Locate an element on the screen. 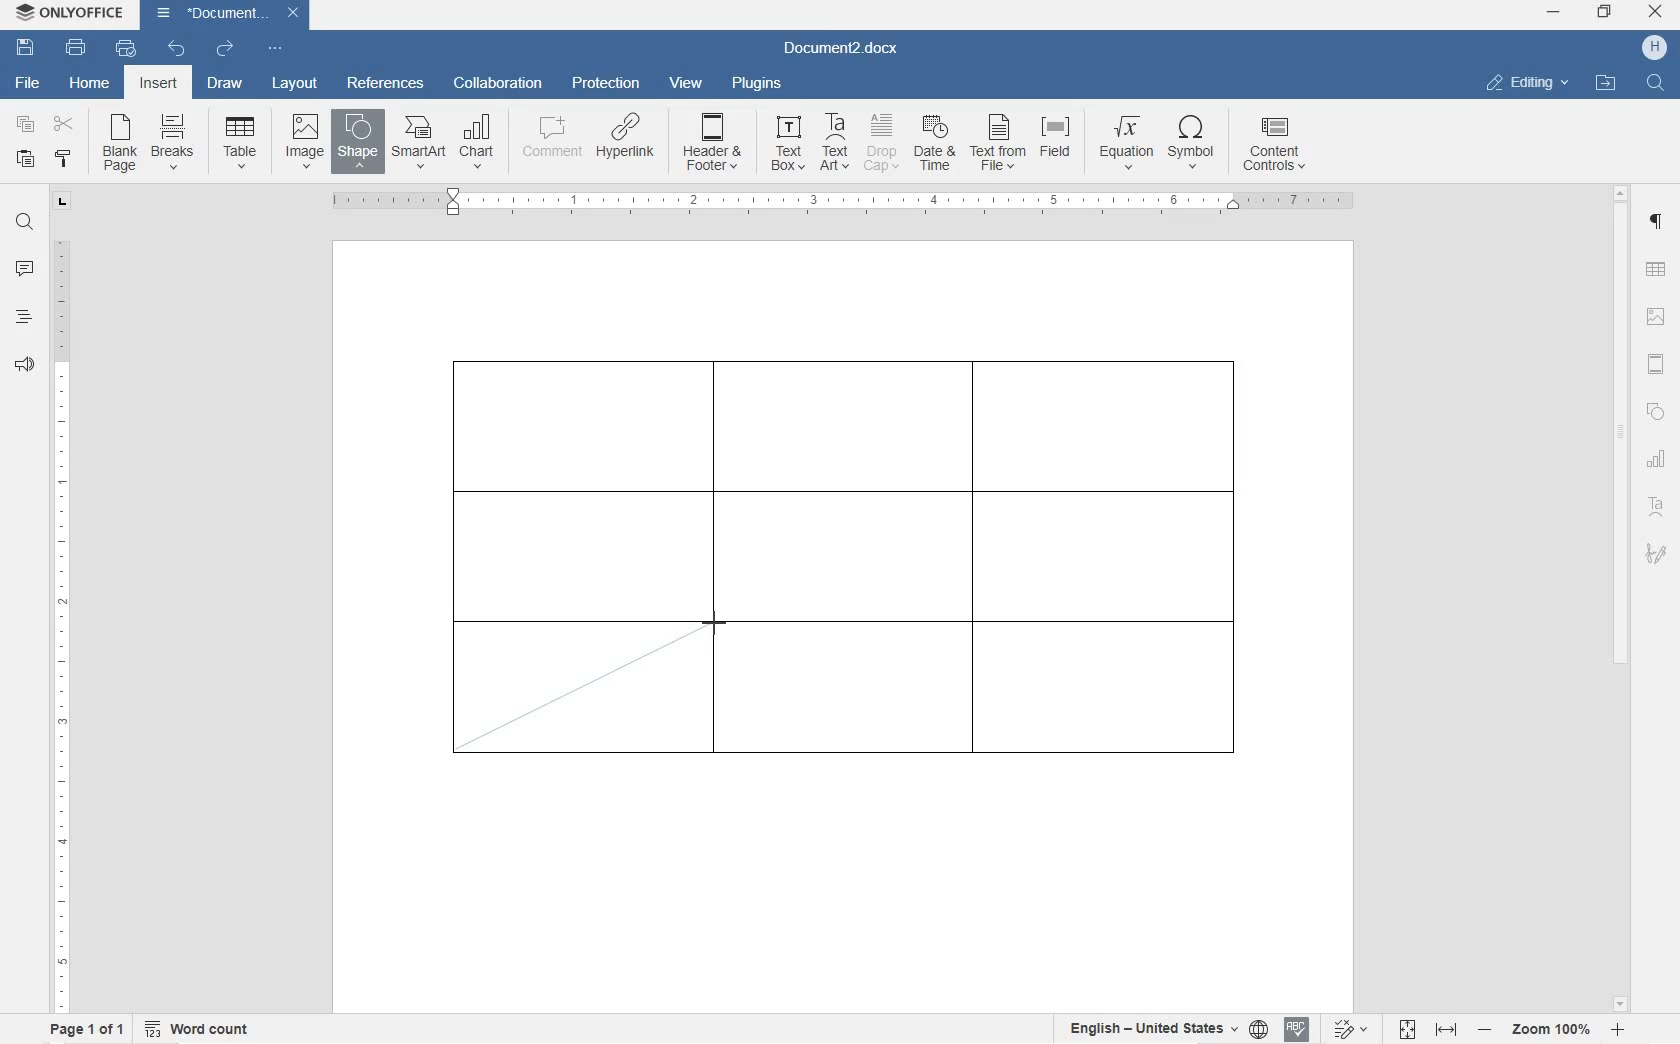 This screenshot has height=1044, width=1680. OPEN FILE LOCATION is located at coordinates (1608, 84).